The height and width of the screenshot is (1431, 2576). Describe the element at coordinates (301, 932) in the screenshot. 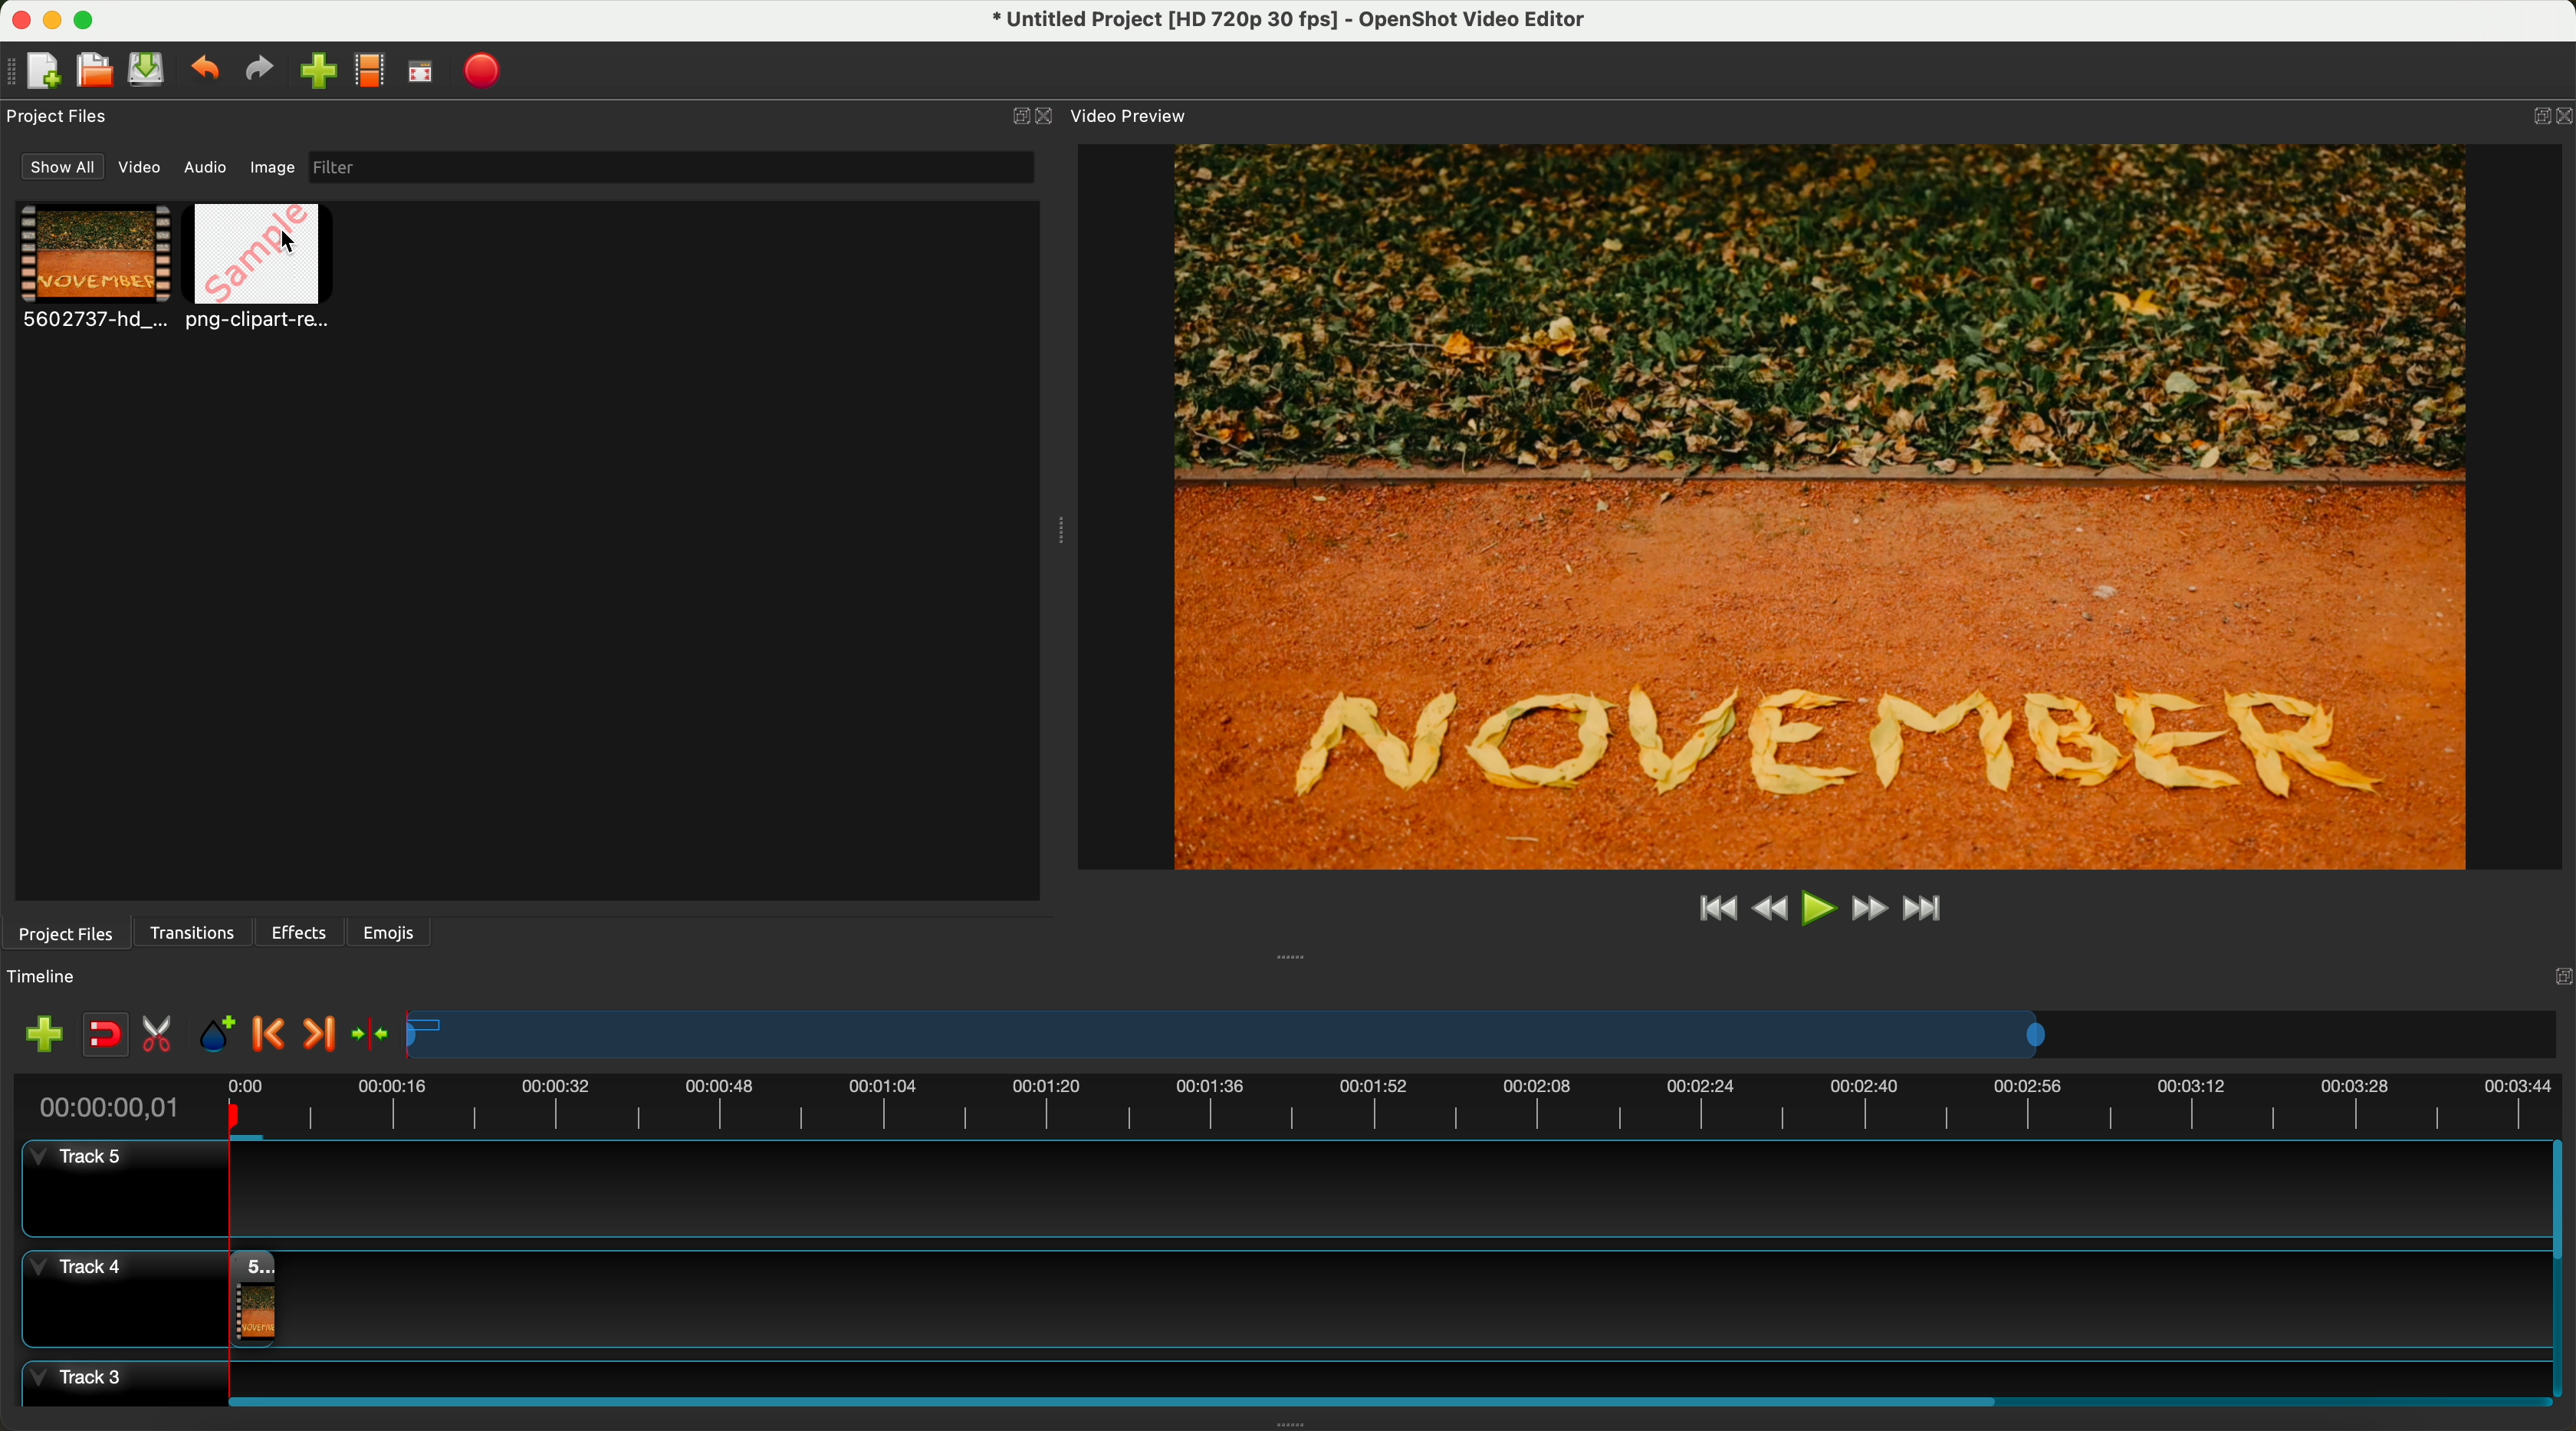

I see `effects` at that location.